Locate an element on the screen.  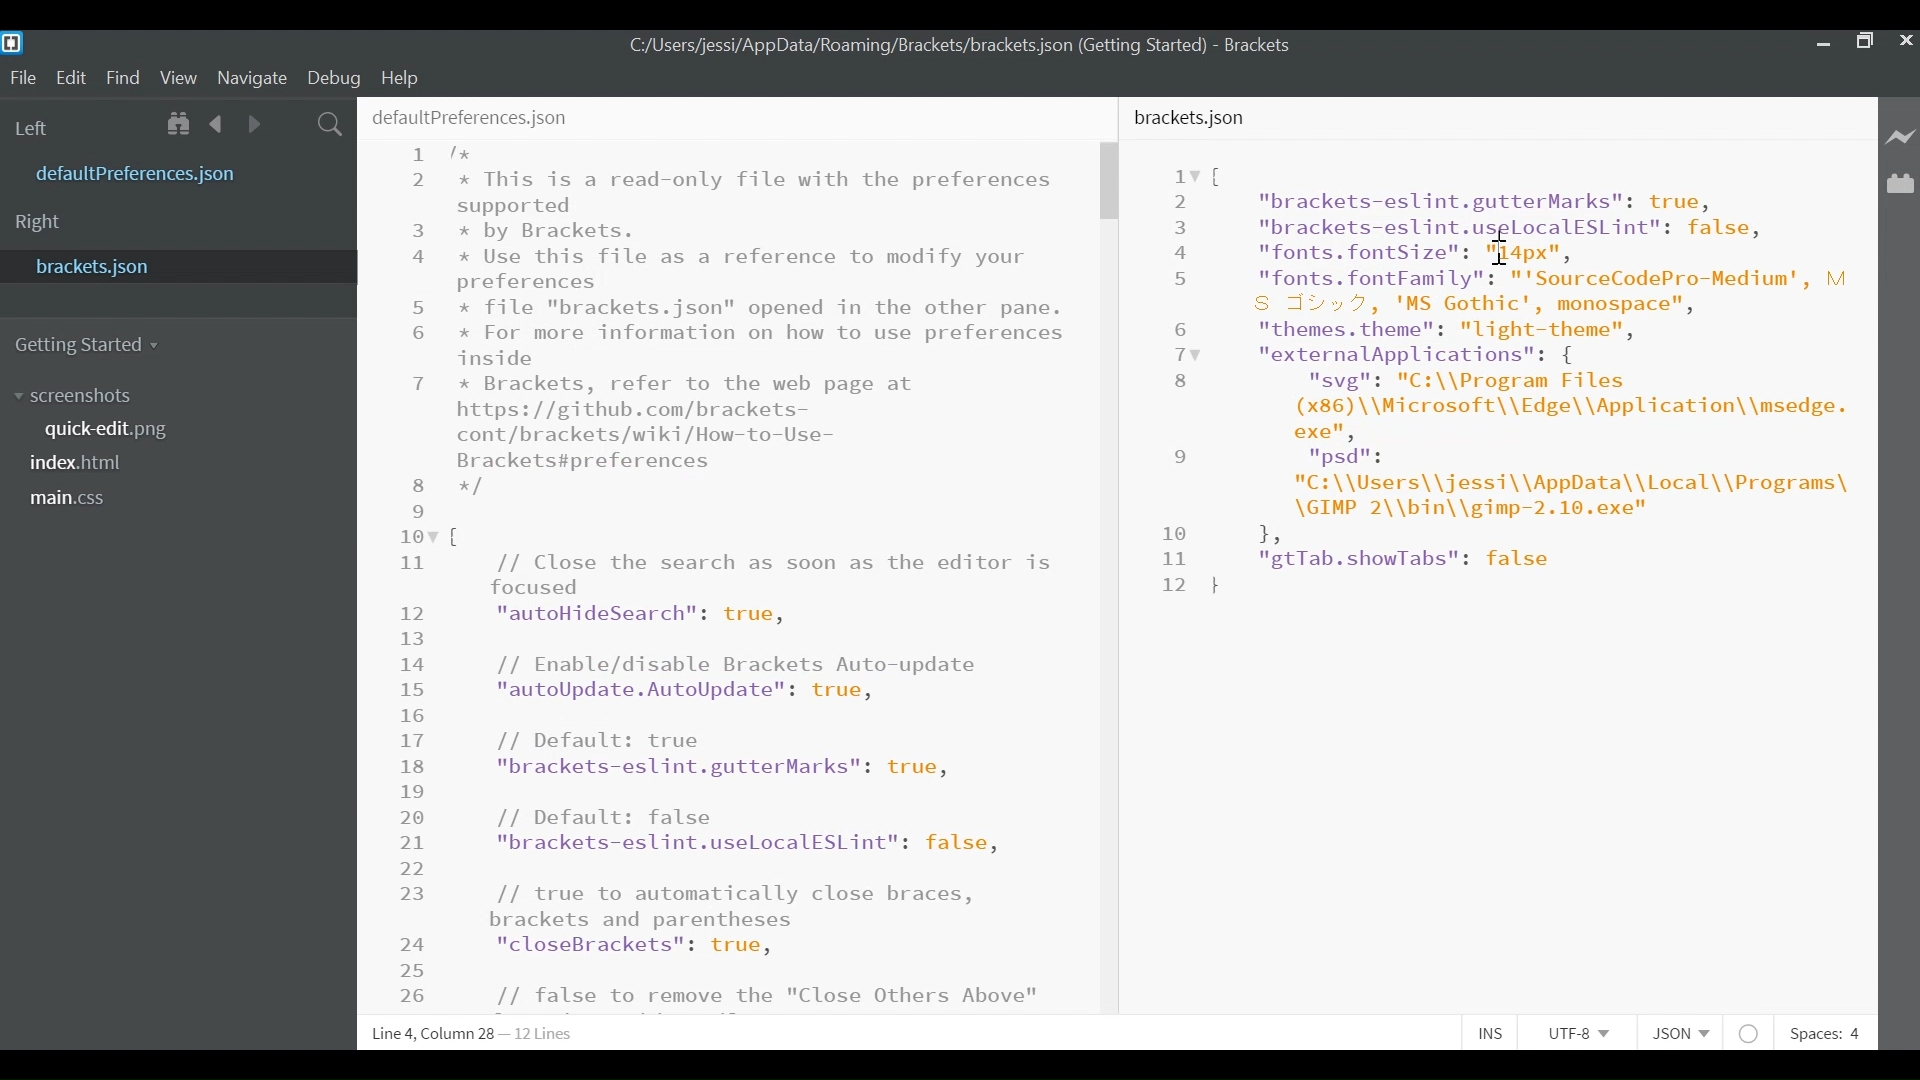
Toggle Insert or Overwrite is located at coordinates (1487, 1031).